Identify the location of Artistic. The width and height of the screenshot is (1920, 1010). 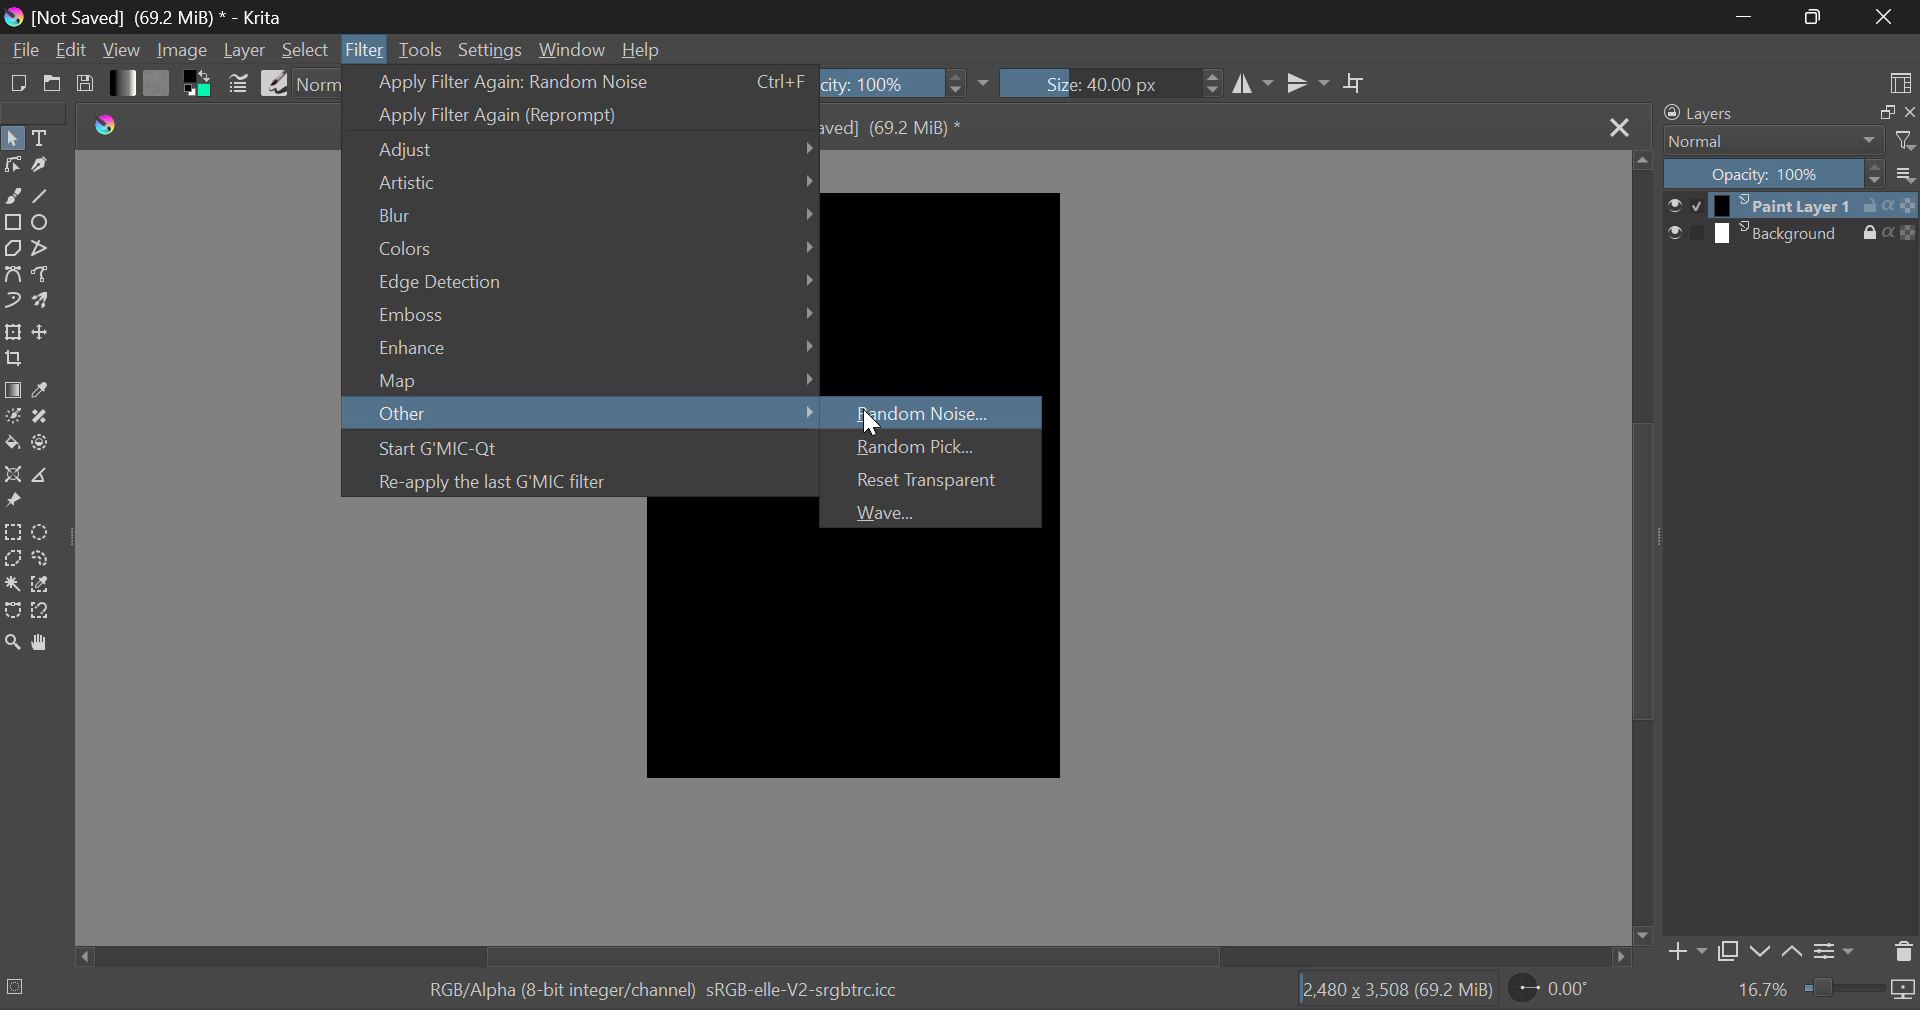
(586, 180).